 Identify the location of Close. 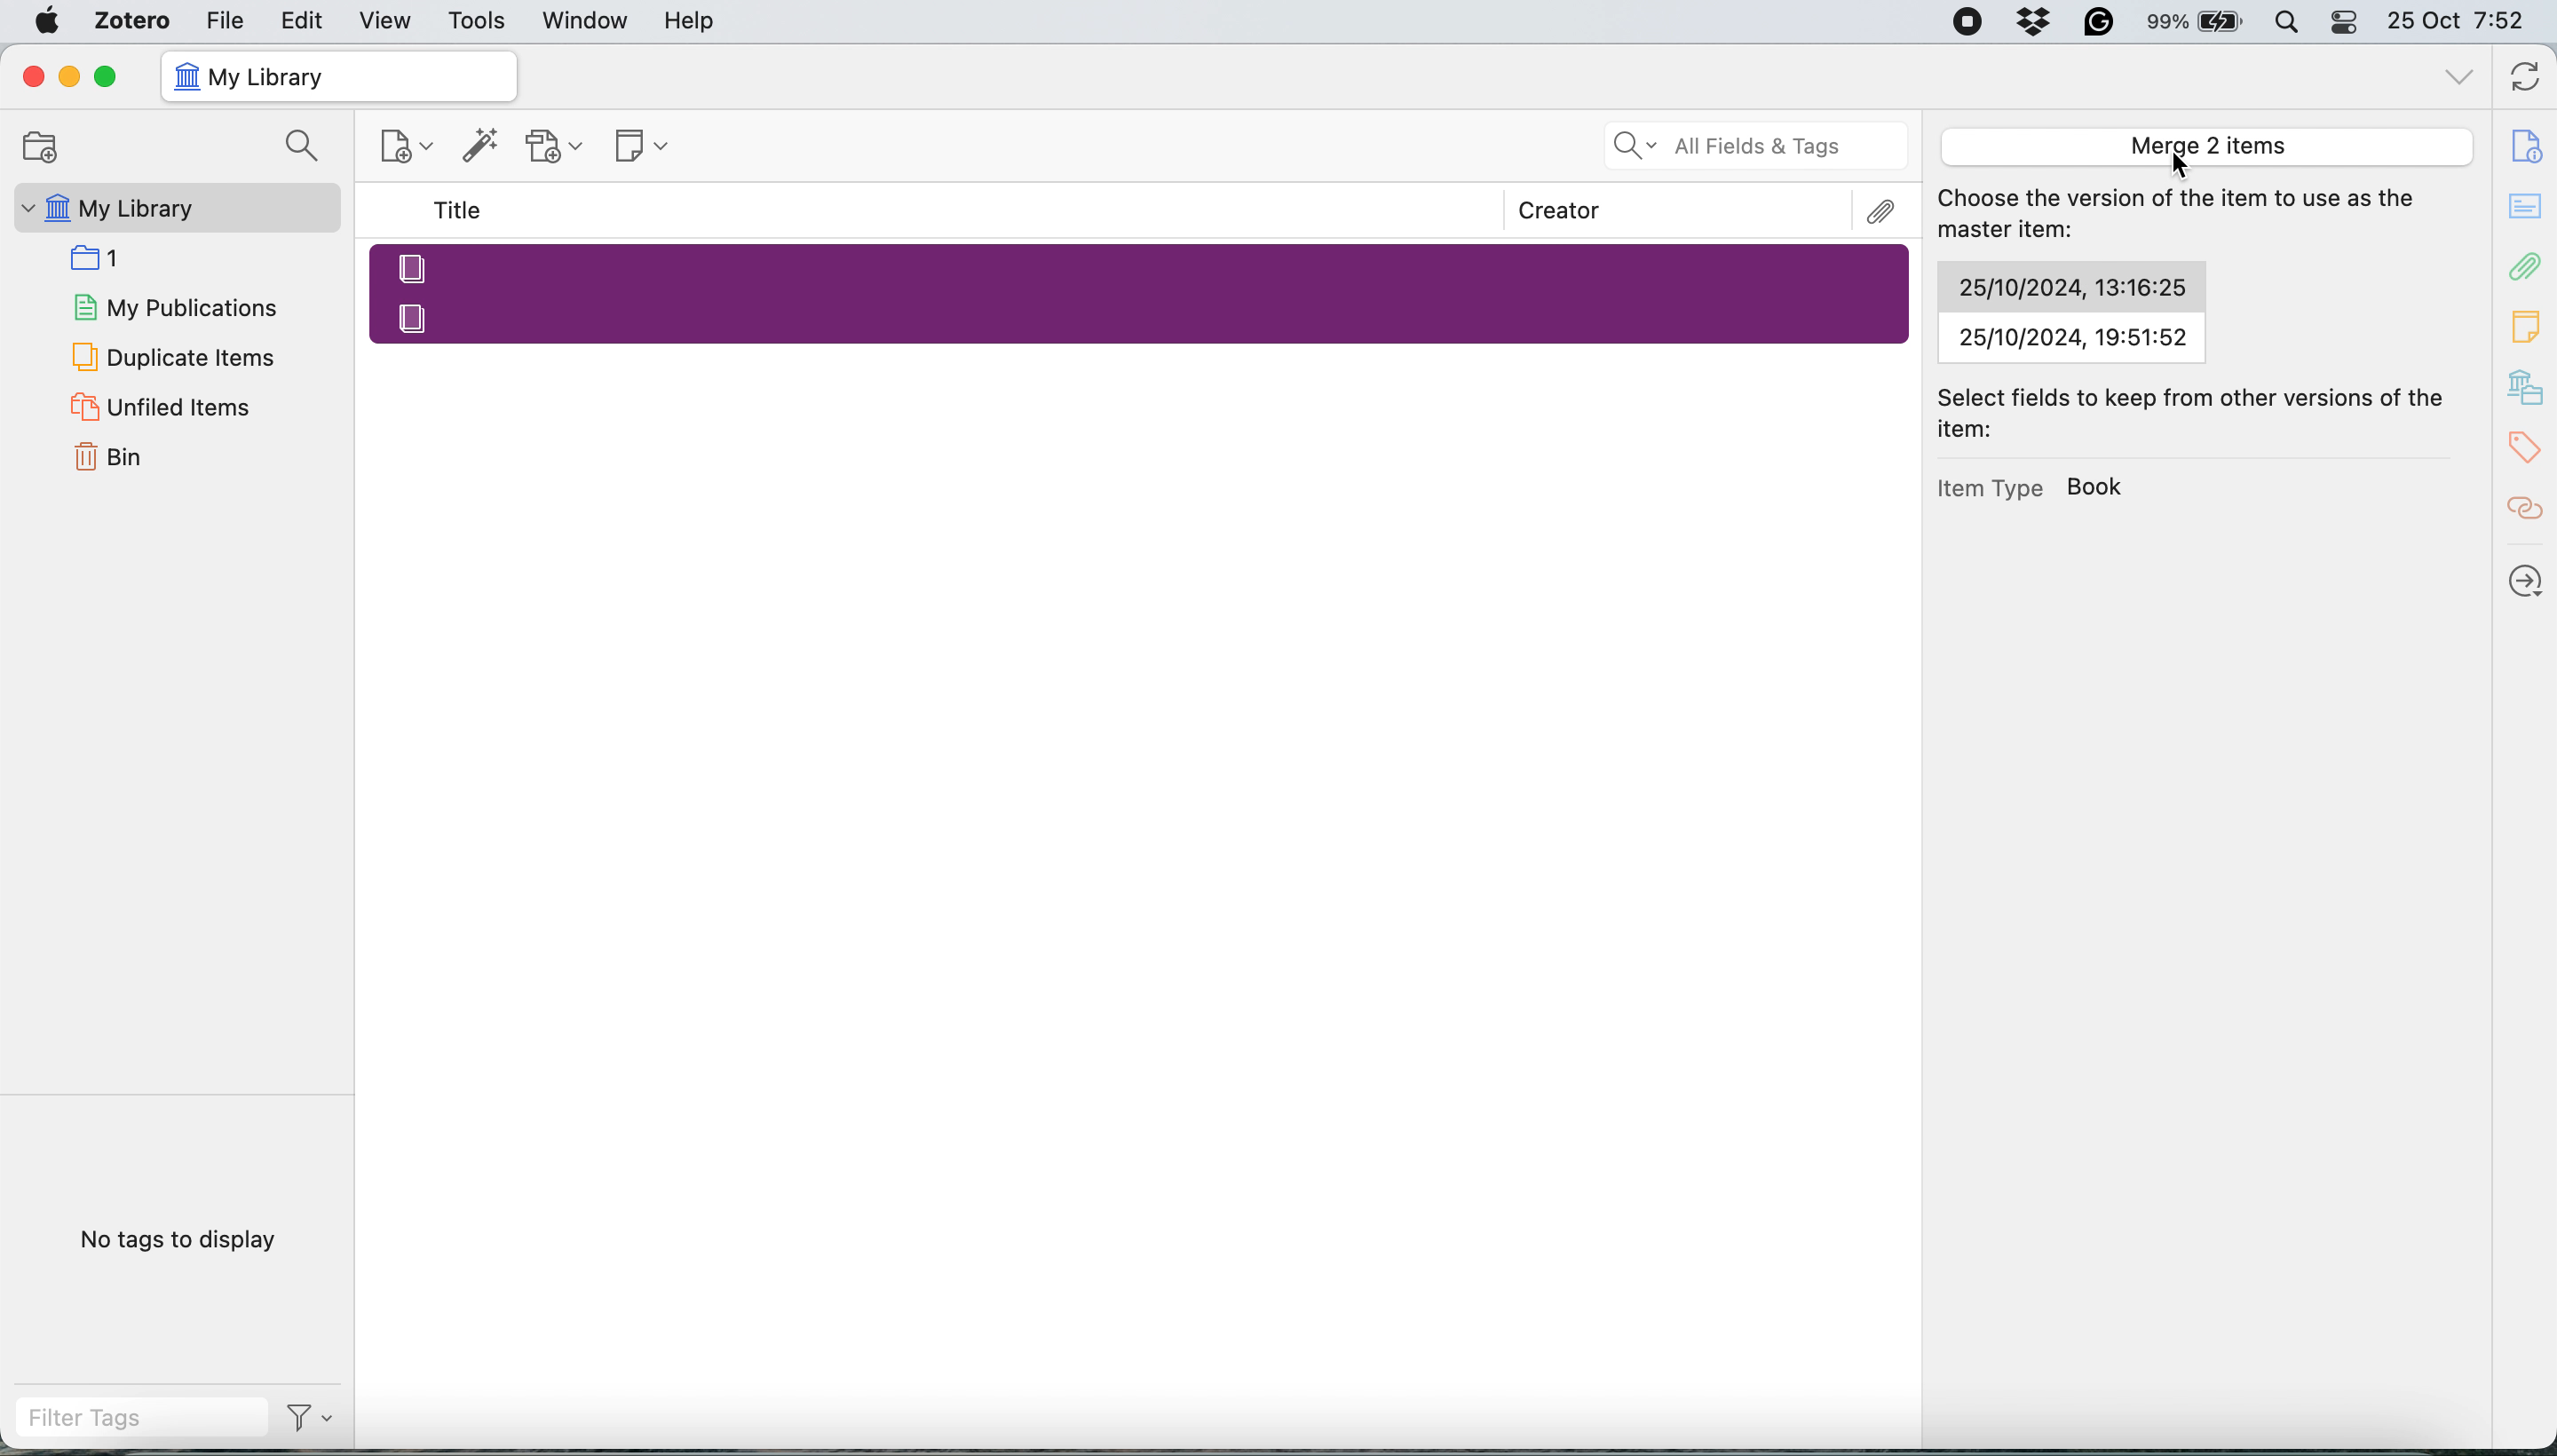
(32, 76).